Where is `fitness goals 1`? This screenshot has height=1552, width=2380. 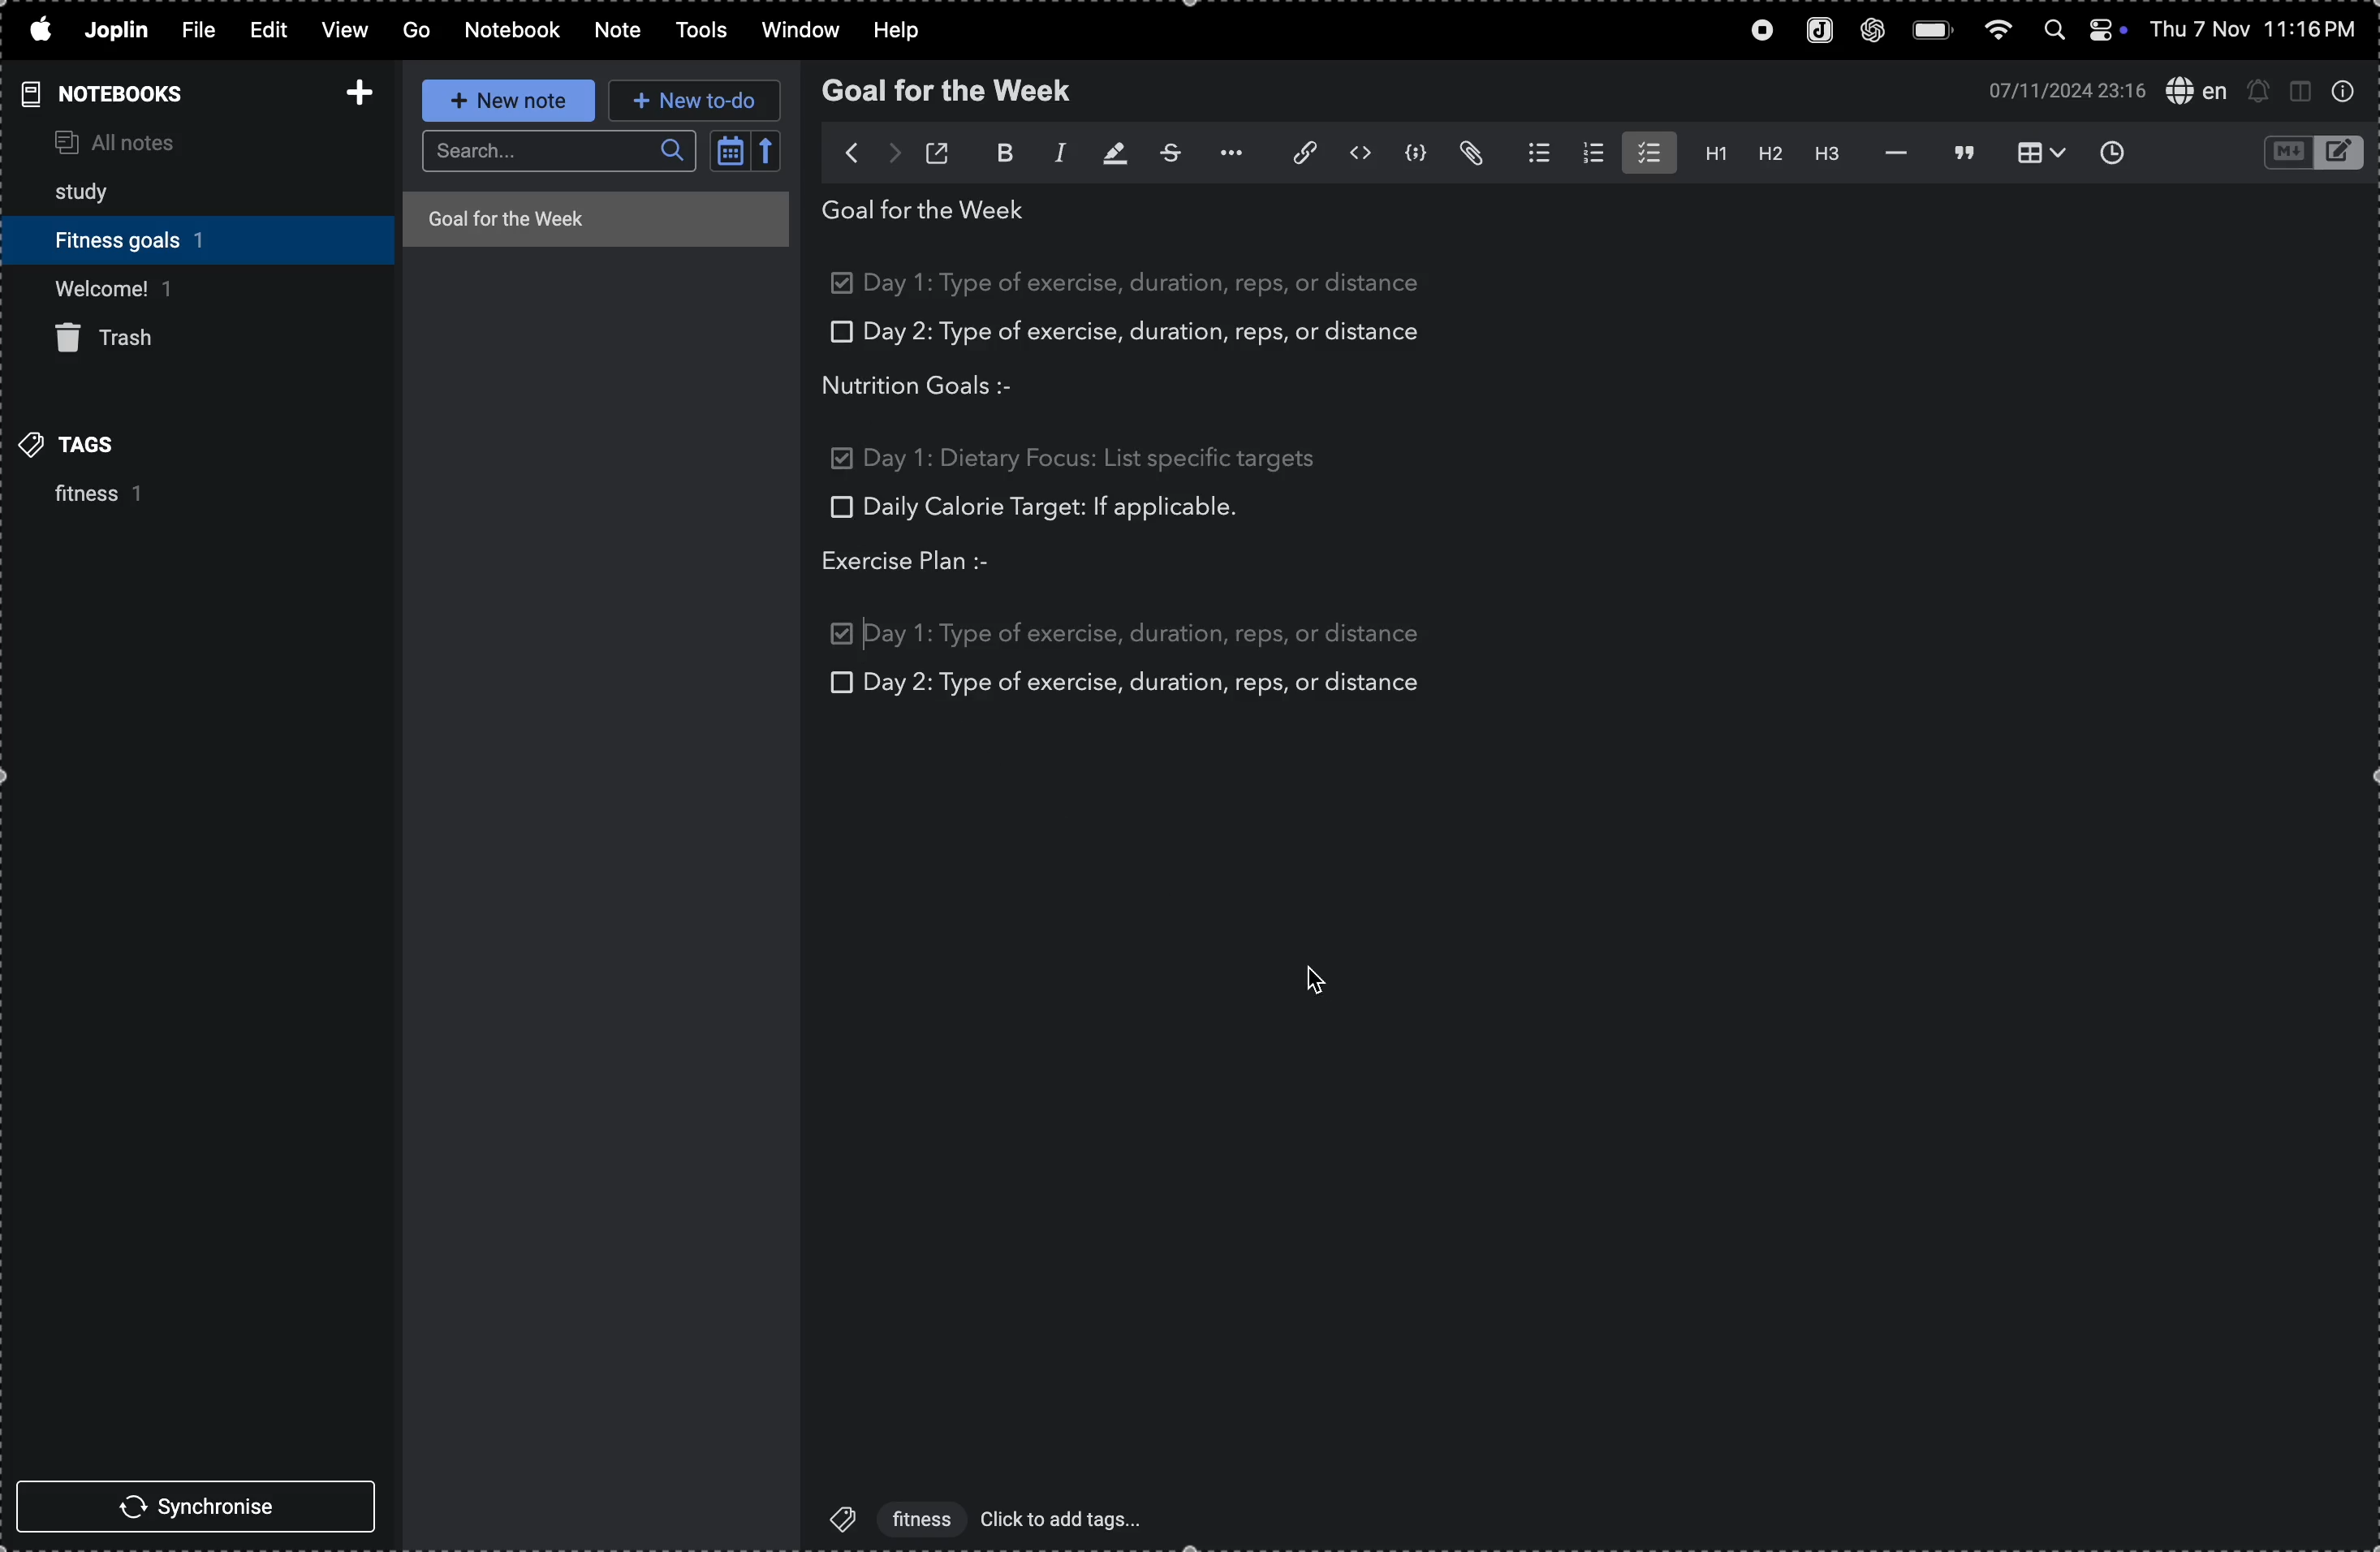 fitness goals 1 is located at coordinates (146, 236).